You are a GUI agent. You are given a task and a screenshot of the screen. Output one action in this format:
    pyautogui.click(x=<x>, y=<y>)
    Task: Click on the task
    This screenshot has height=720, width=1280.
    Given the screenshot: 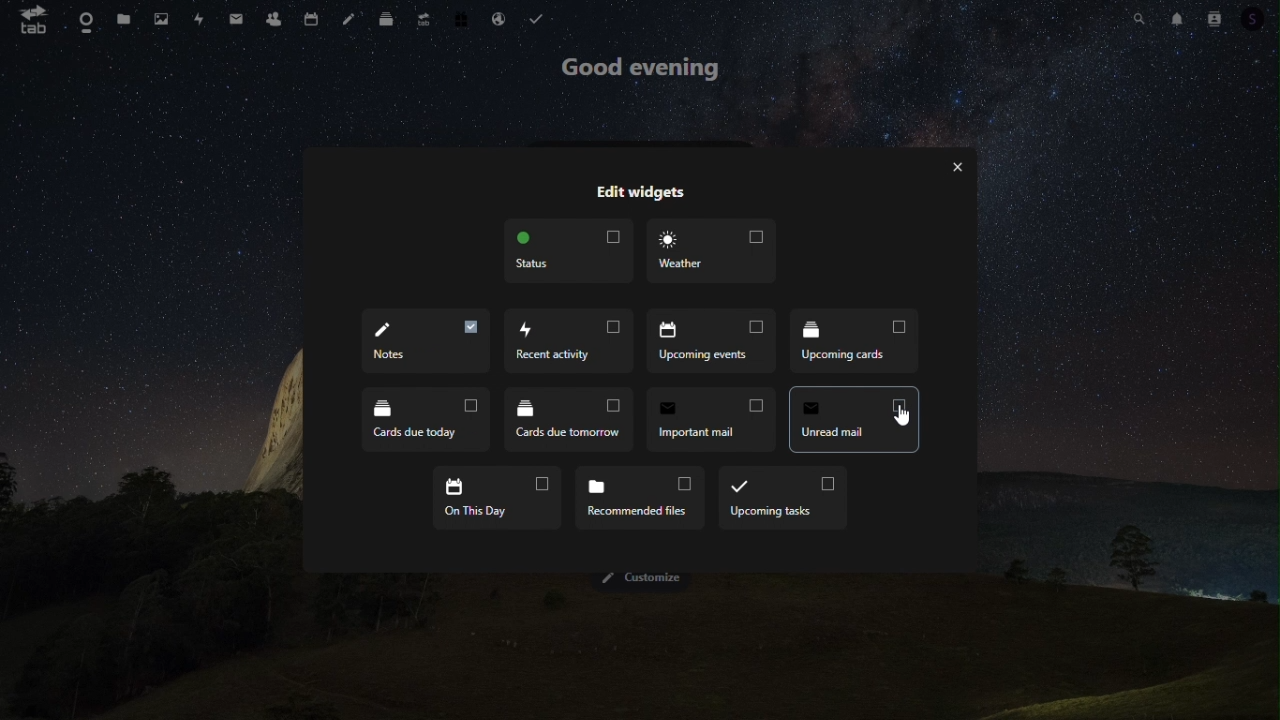 What is the action you would take?
    pyautogui.click(x=540, y=17)
    